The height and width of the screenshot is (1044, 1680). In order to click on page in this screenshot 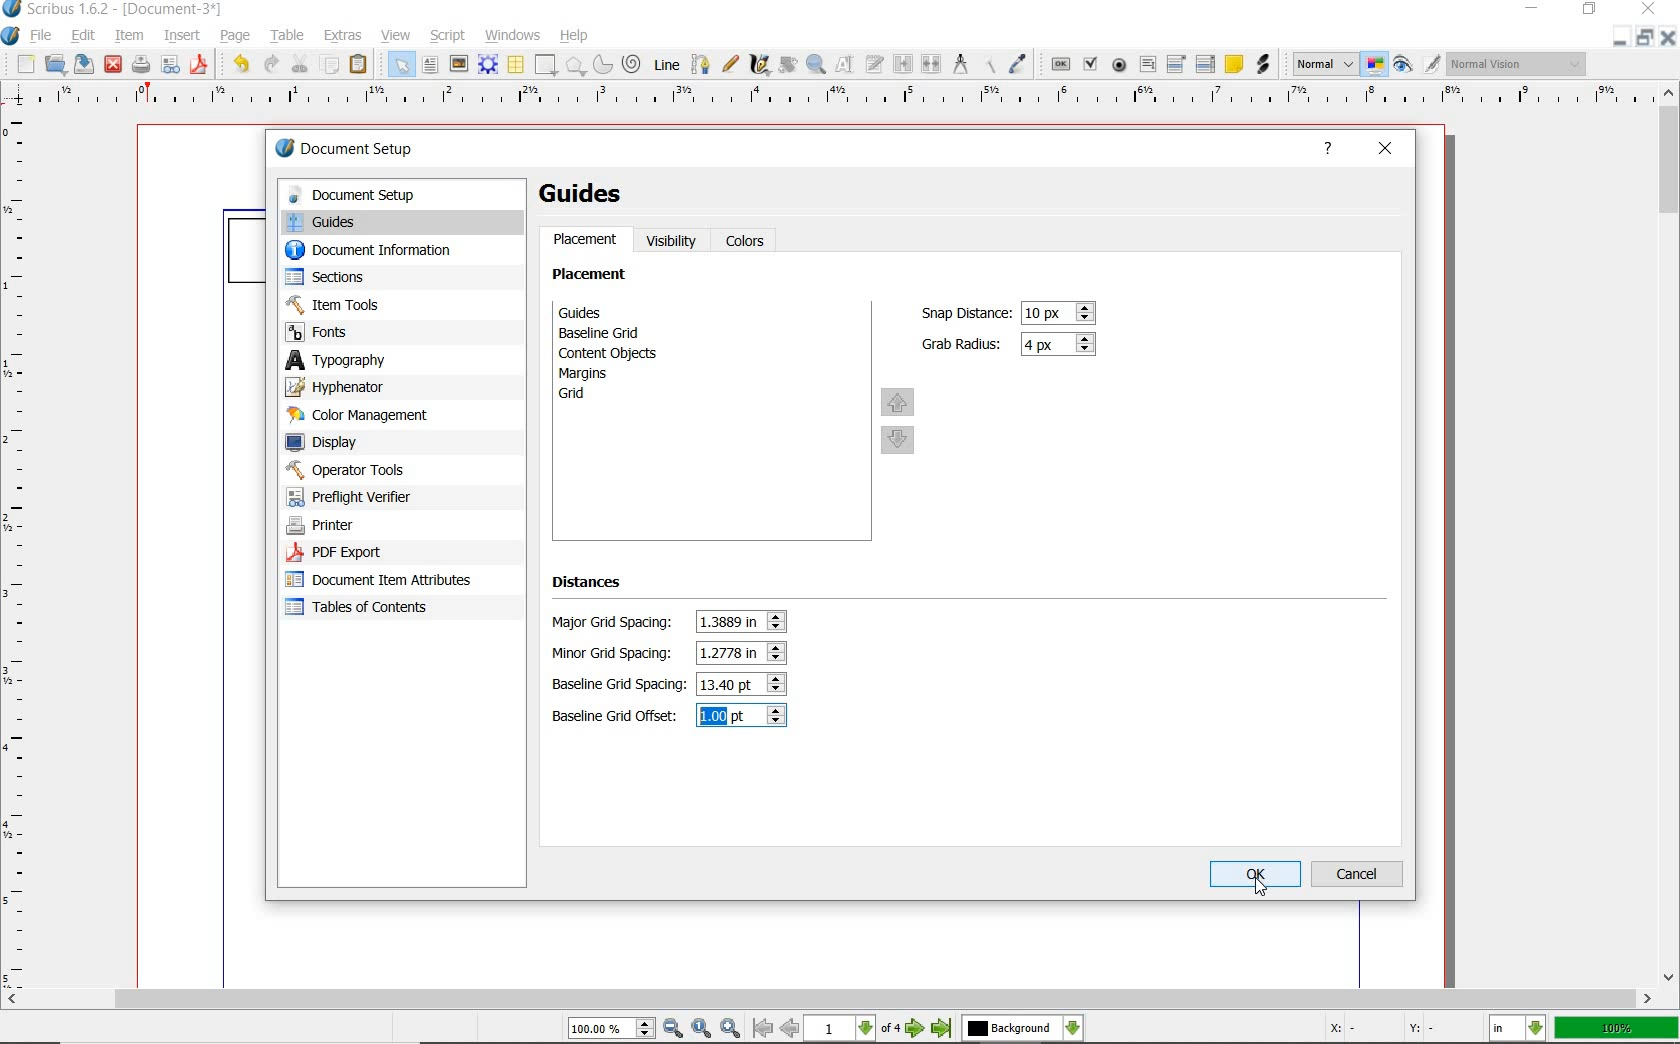, I will do `click(234, 37)`.